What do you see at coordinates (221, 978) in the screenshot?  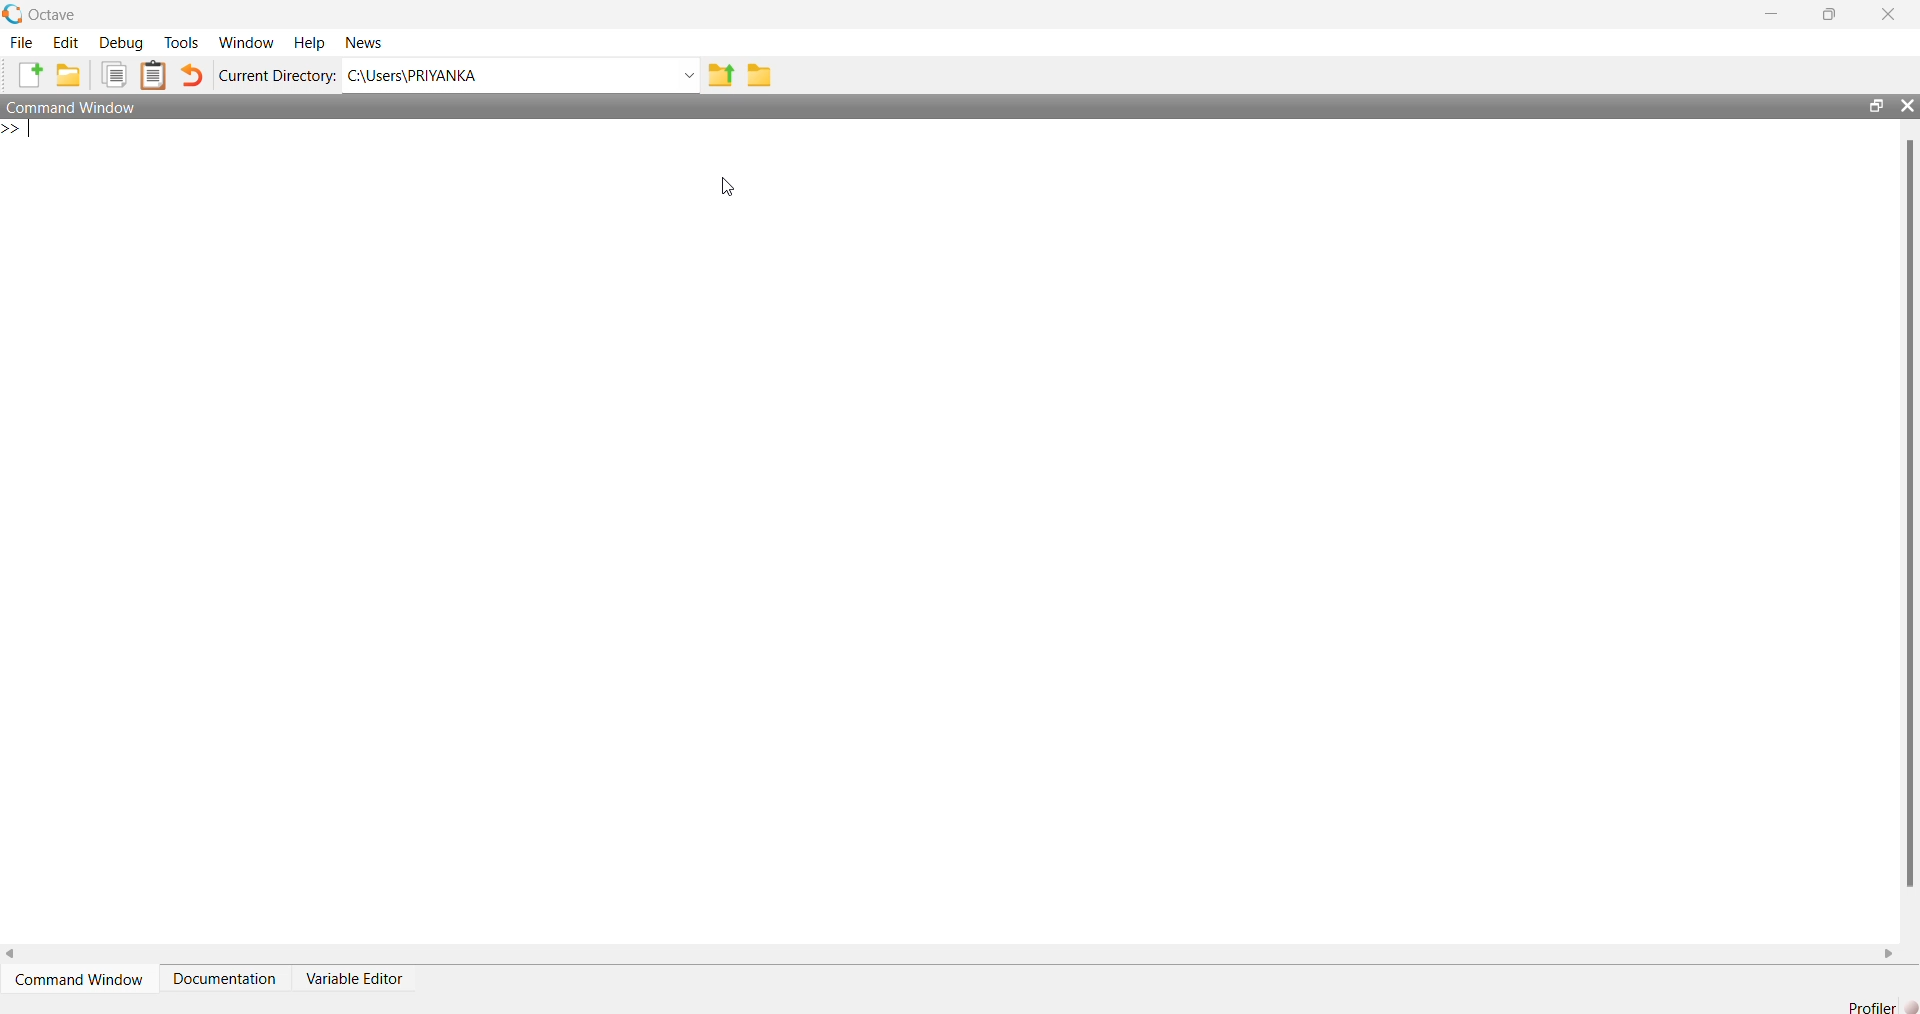 I see `Documentation` at bounding box center [221, 978].